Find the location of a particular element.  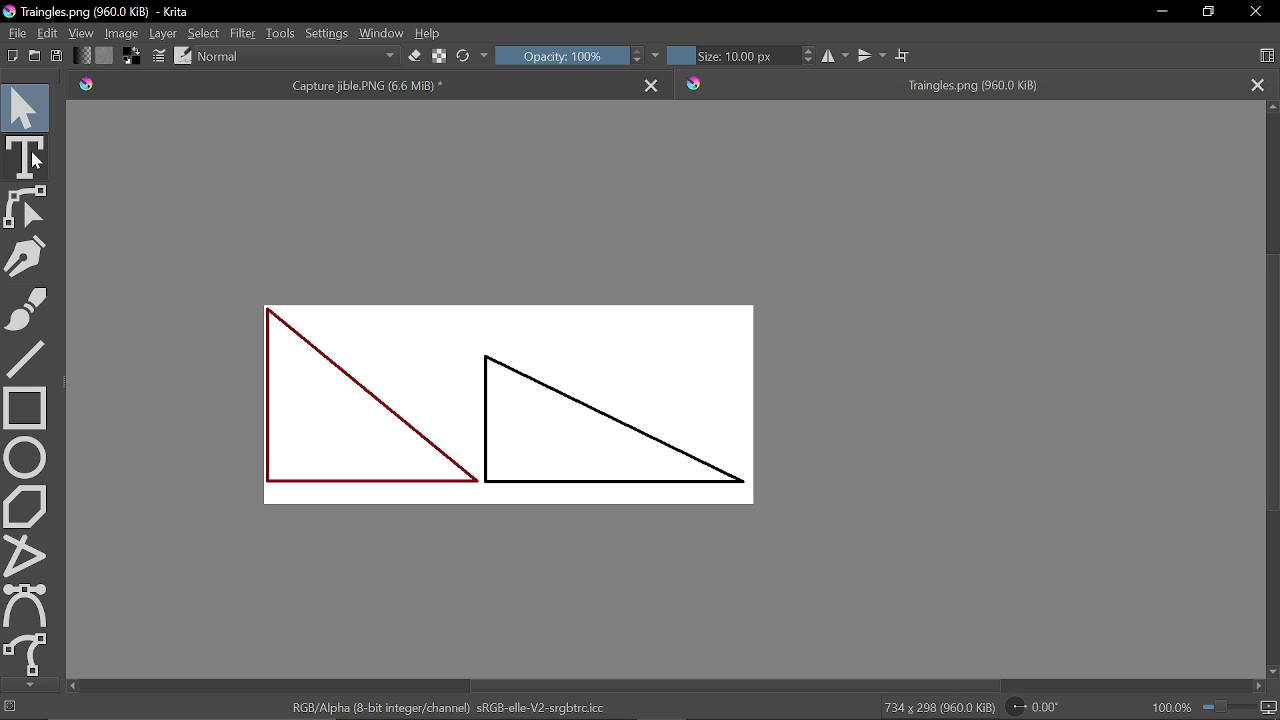

Close other tab is located at coordinates (1257, 84).